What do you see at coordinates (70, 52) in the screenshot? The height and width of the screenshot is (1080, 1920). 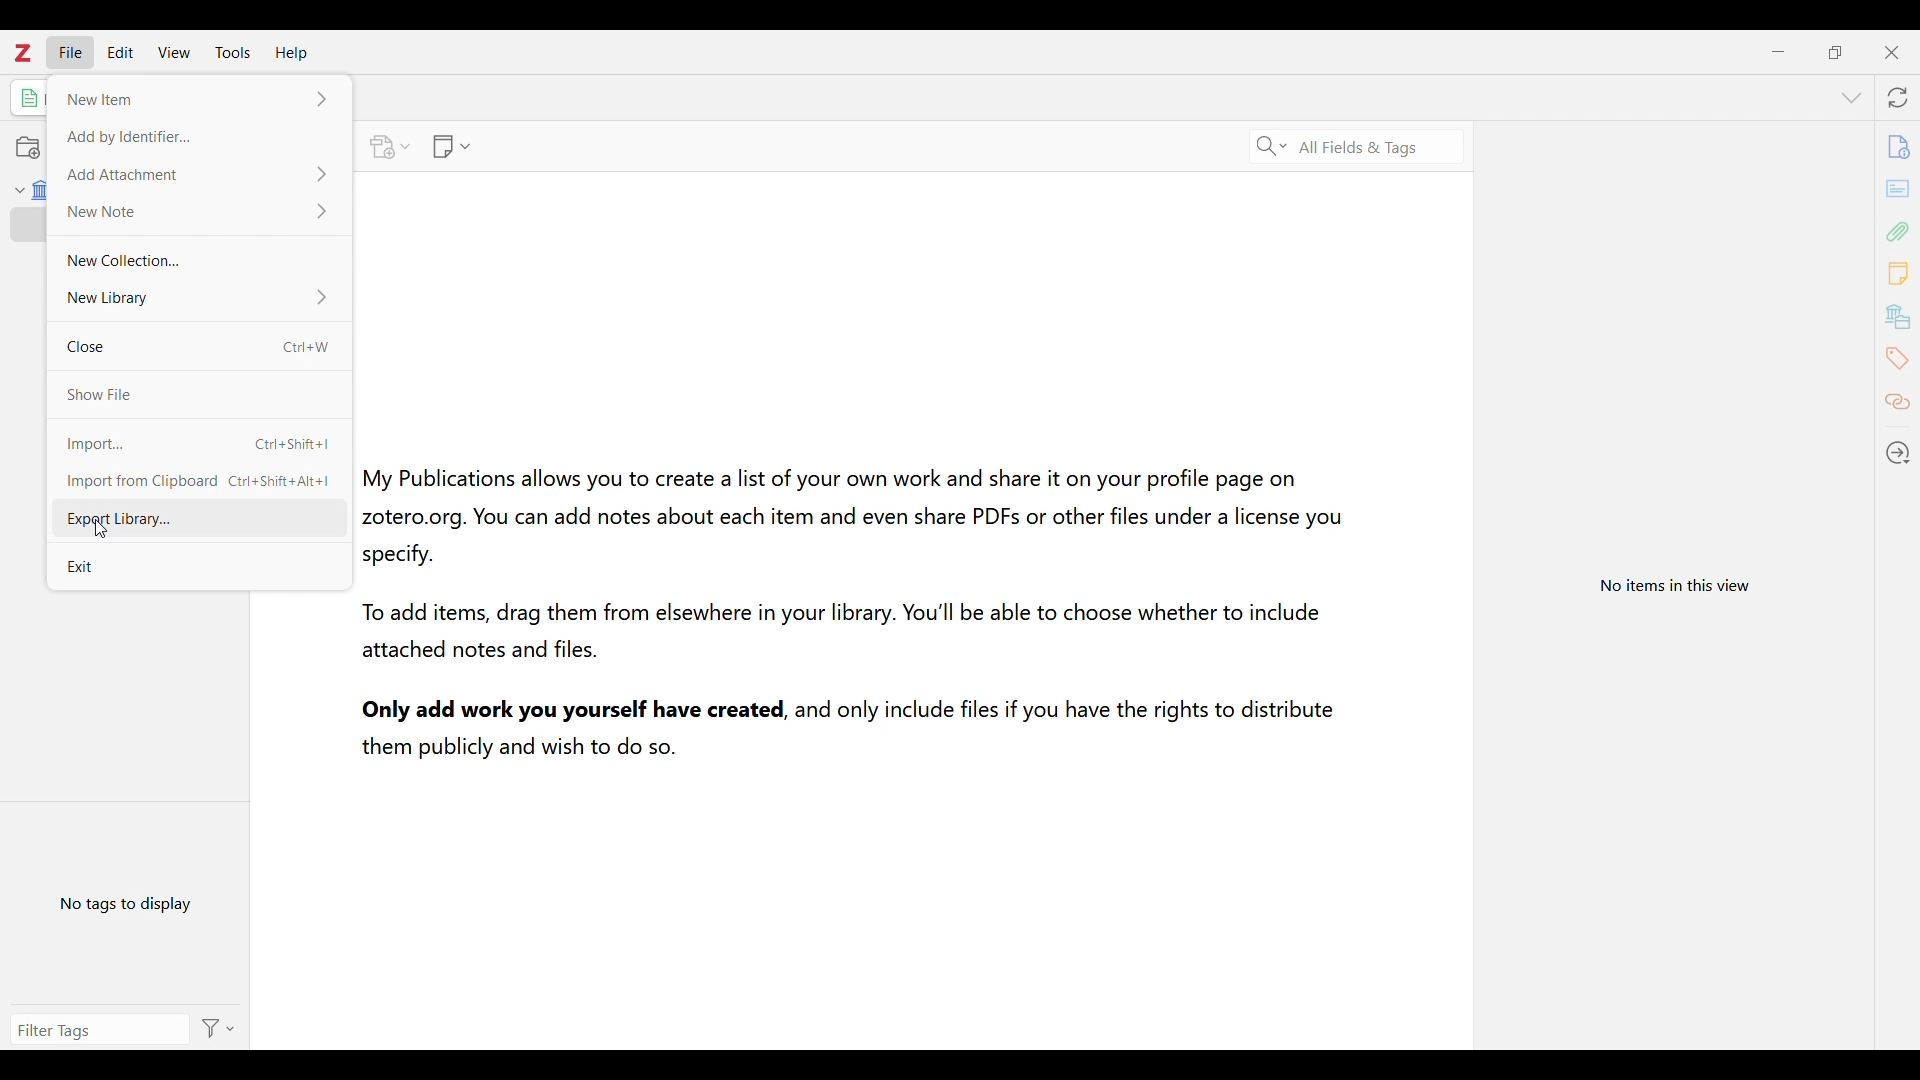 I see `File` at bounding box center [70, 52].